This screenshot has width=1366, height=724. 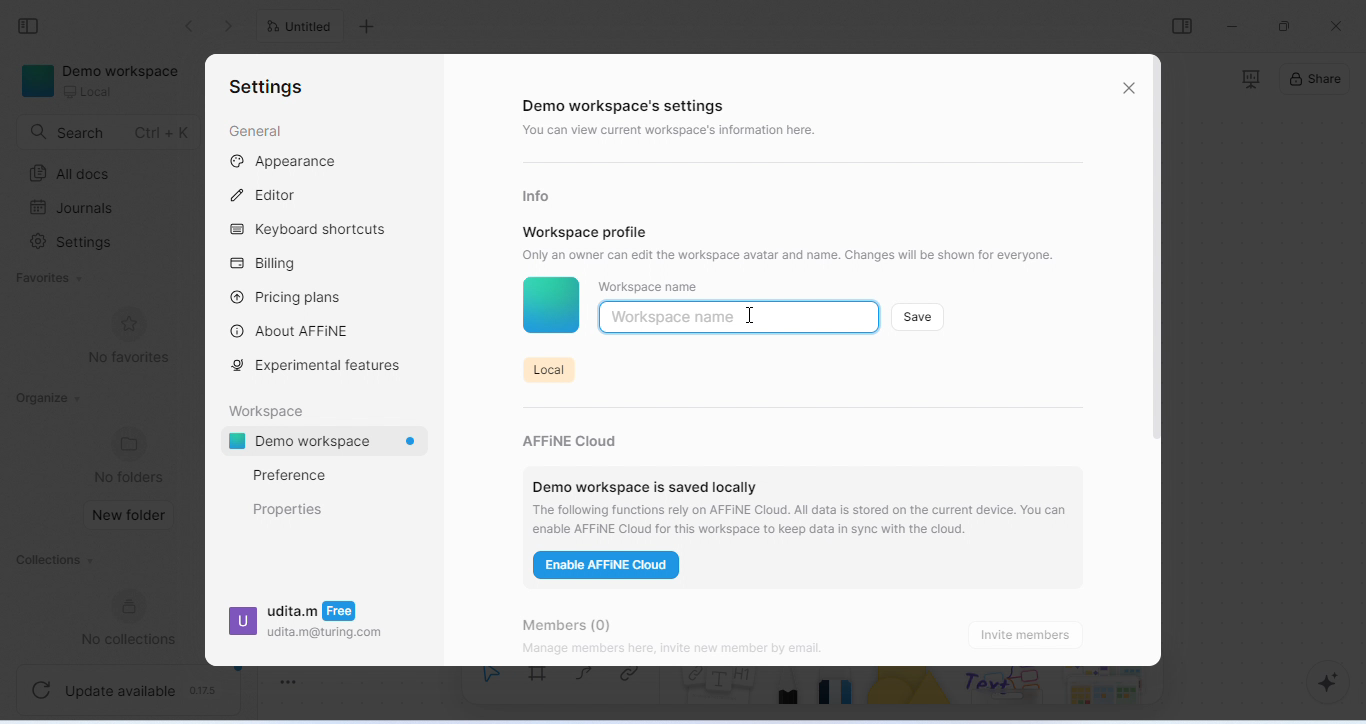 What do you see at coordinates (128, 337) in the screenshot?
I see `no favorites` at bounding box center [128, 337].